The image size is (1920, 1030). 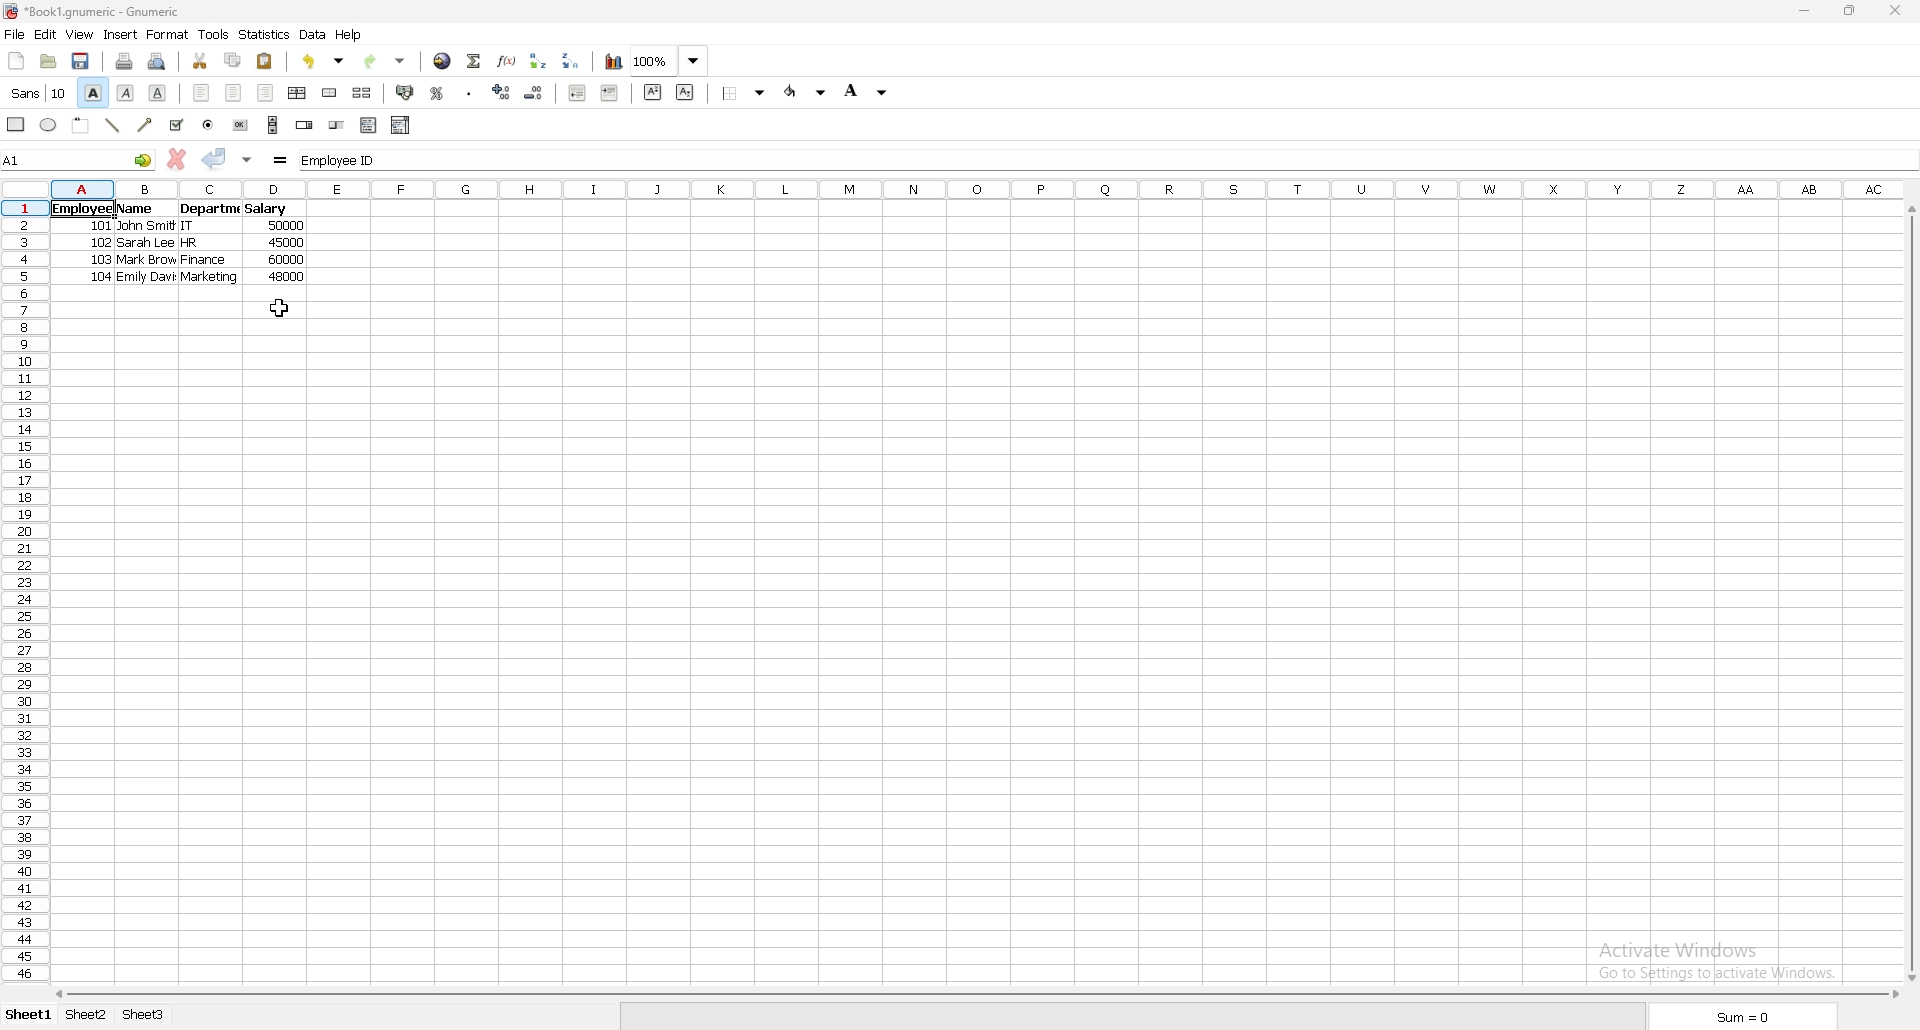 I want to click on scroll bar, so click(x=273, y=125).